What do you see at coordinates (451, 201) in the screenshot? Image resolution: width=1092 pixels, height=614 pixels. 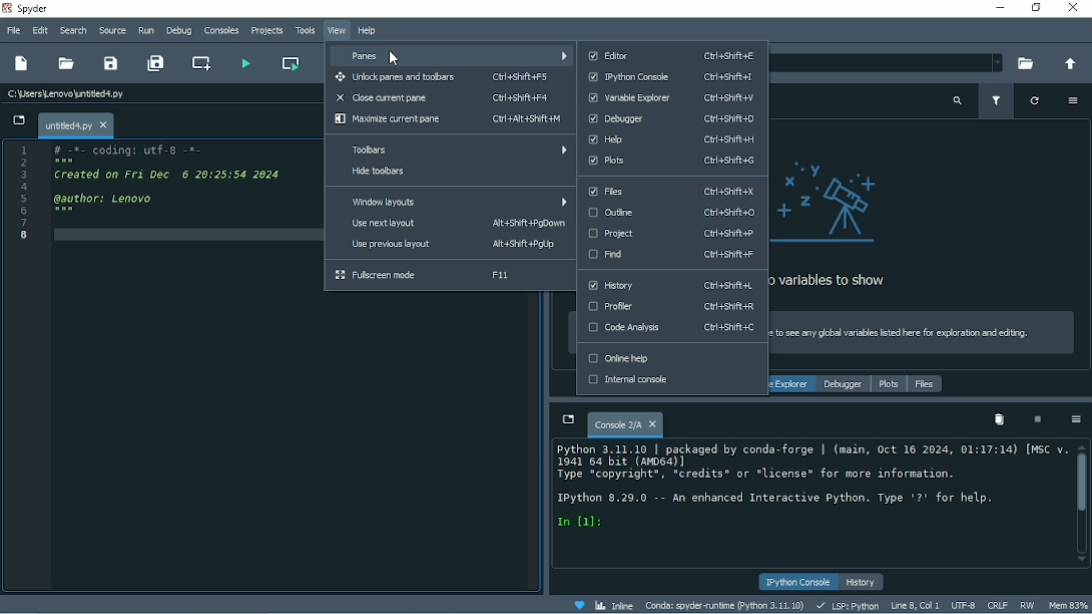 I see `Window layouts` at bounding box center [451, 201].